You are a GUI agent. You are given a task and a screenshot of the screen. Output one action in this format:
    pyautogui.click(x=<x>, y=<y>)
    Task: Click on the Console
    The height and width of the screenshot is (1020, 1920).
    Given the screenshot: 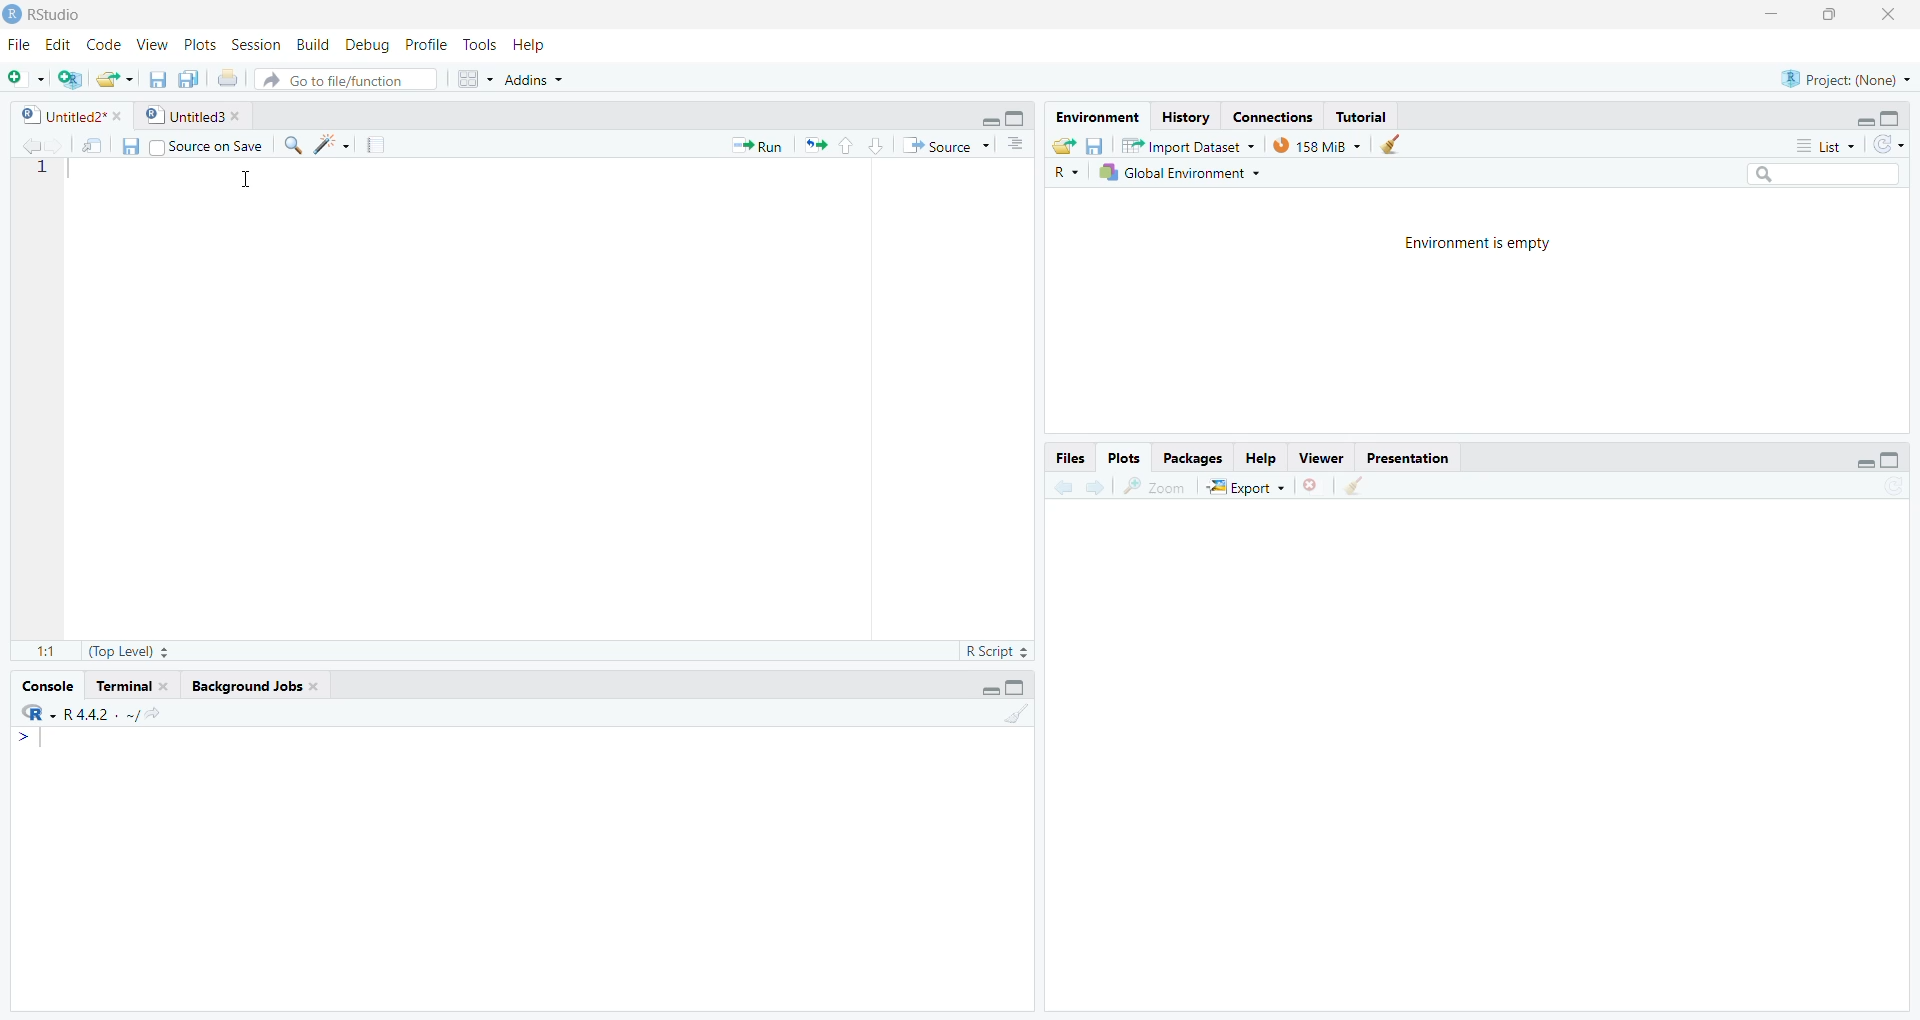 What is the action you would take?
    pyautogui.click(x=47, y=684)
    